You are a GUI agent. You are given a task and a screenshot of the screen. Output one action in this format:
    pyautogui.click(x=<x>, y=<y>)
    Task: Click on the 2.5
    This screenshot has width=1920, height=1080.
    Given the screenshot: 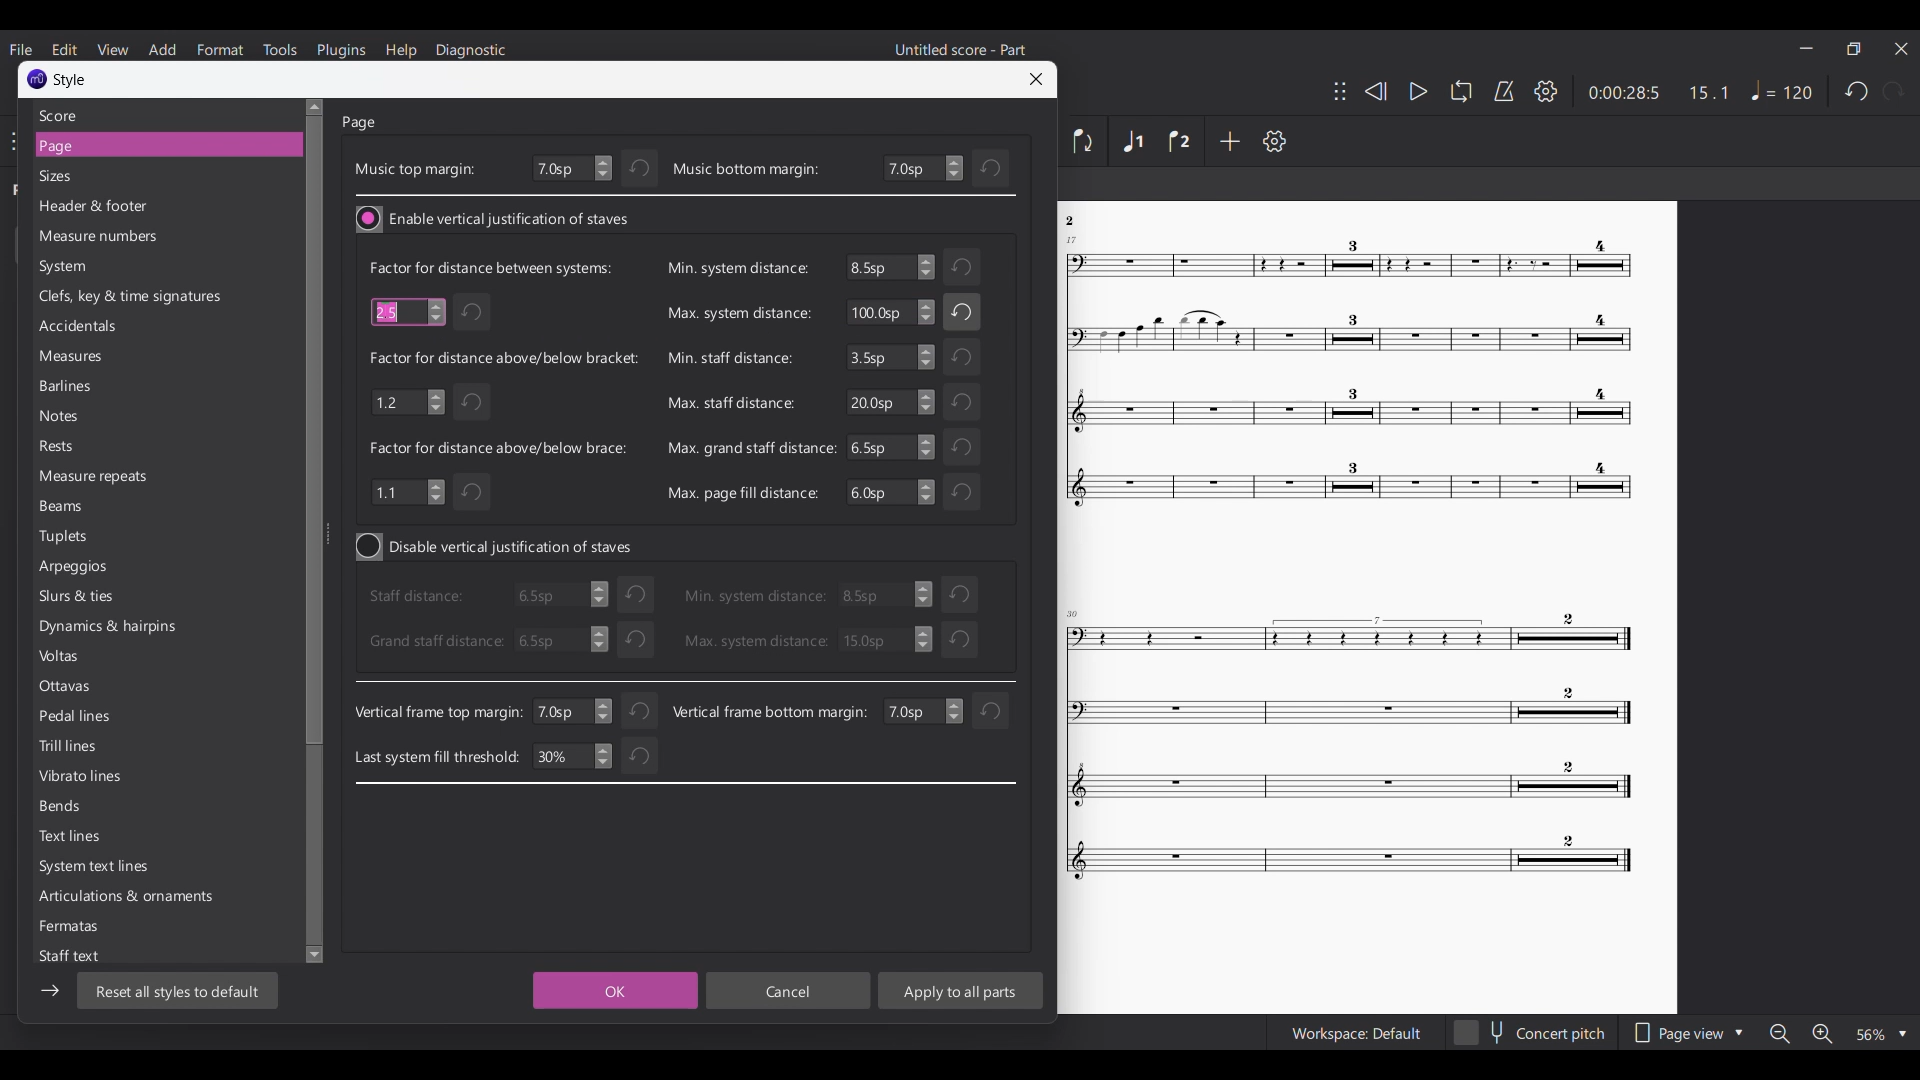 What is the action you would take?
    pyautogui.click(x=406, y=310)
    